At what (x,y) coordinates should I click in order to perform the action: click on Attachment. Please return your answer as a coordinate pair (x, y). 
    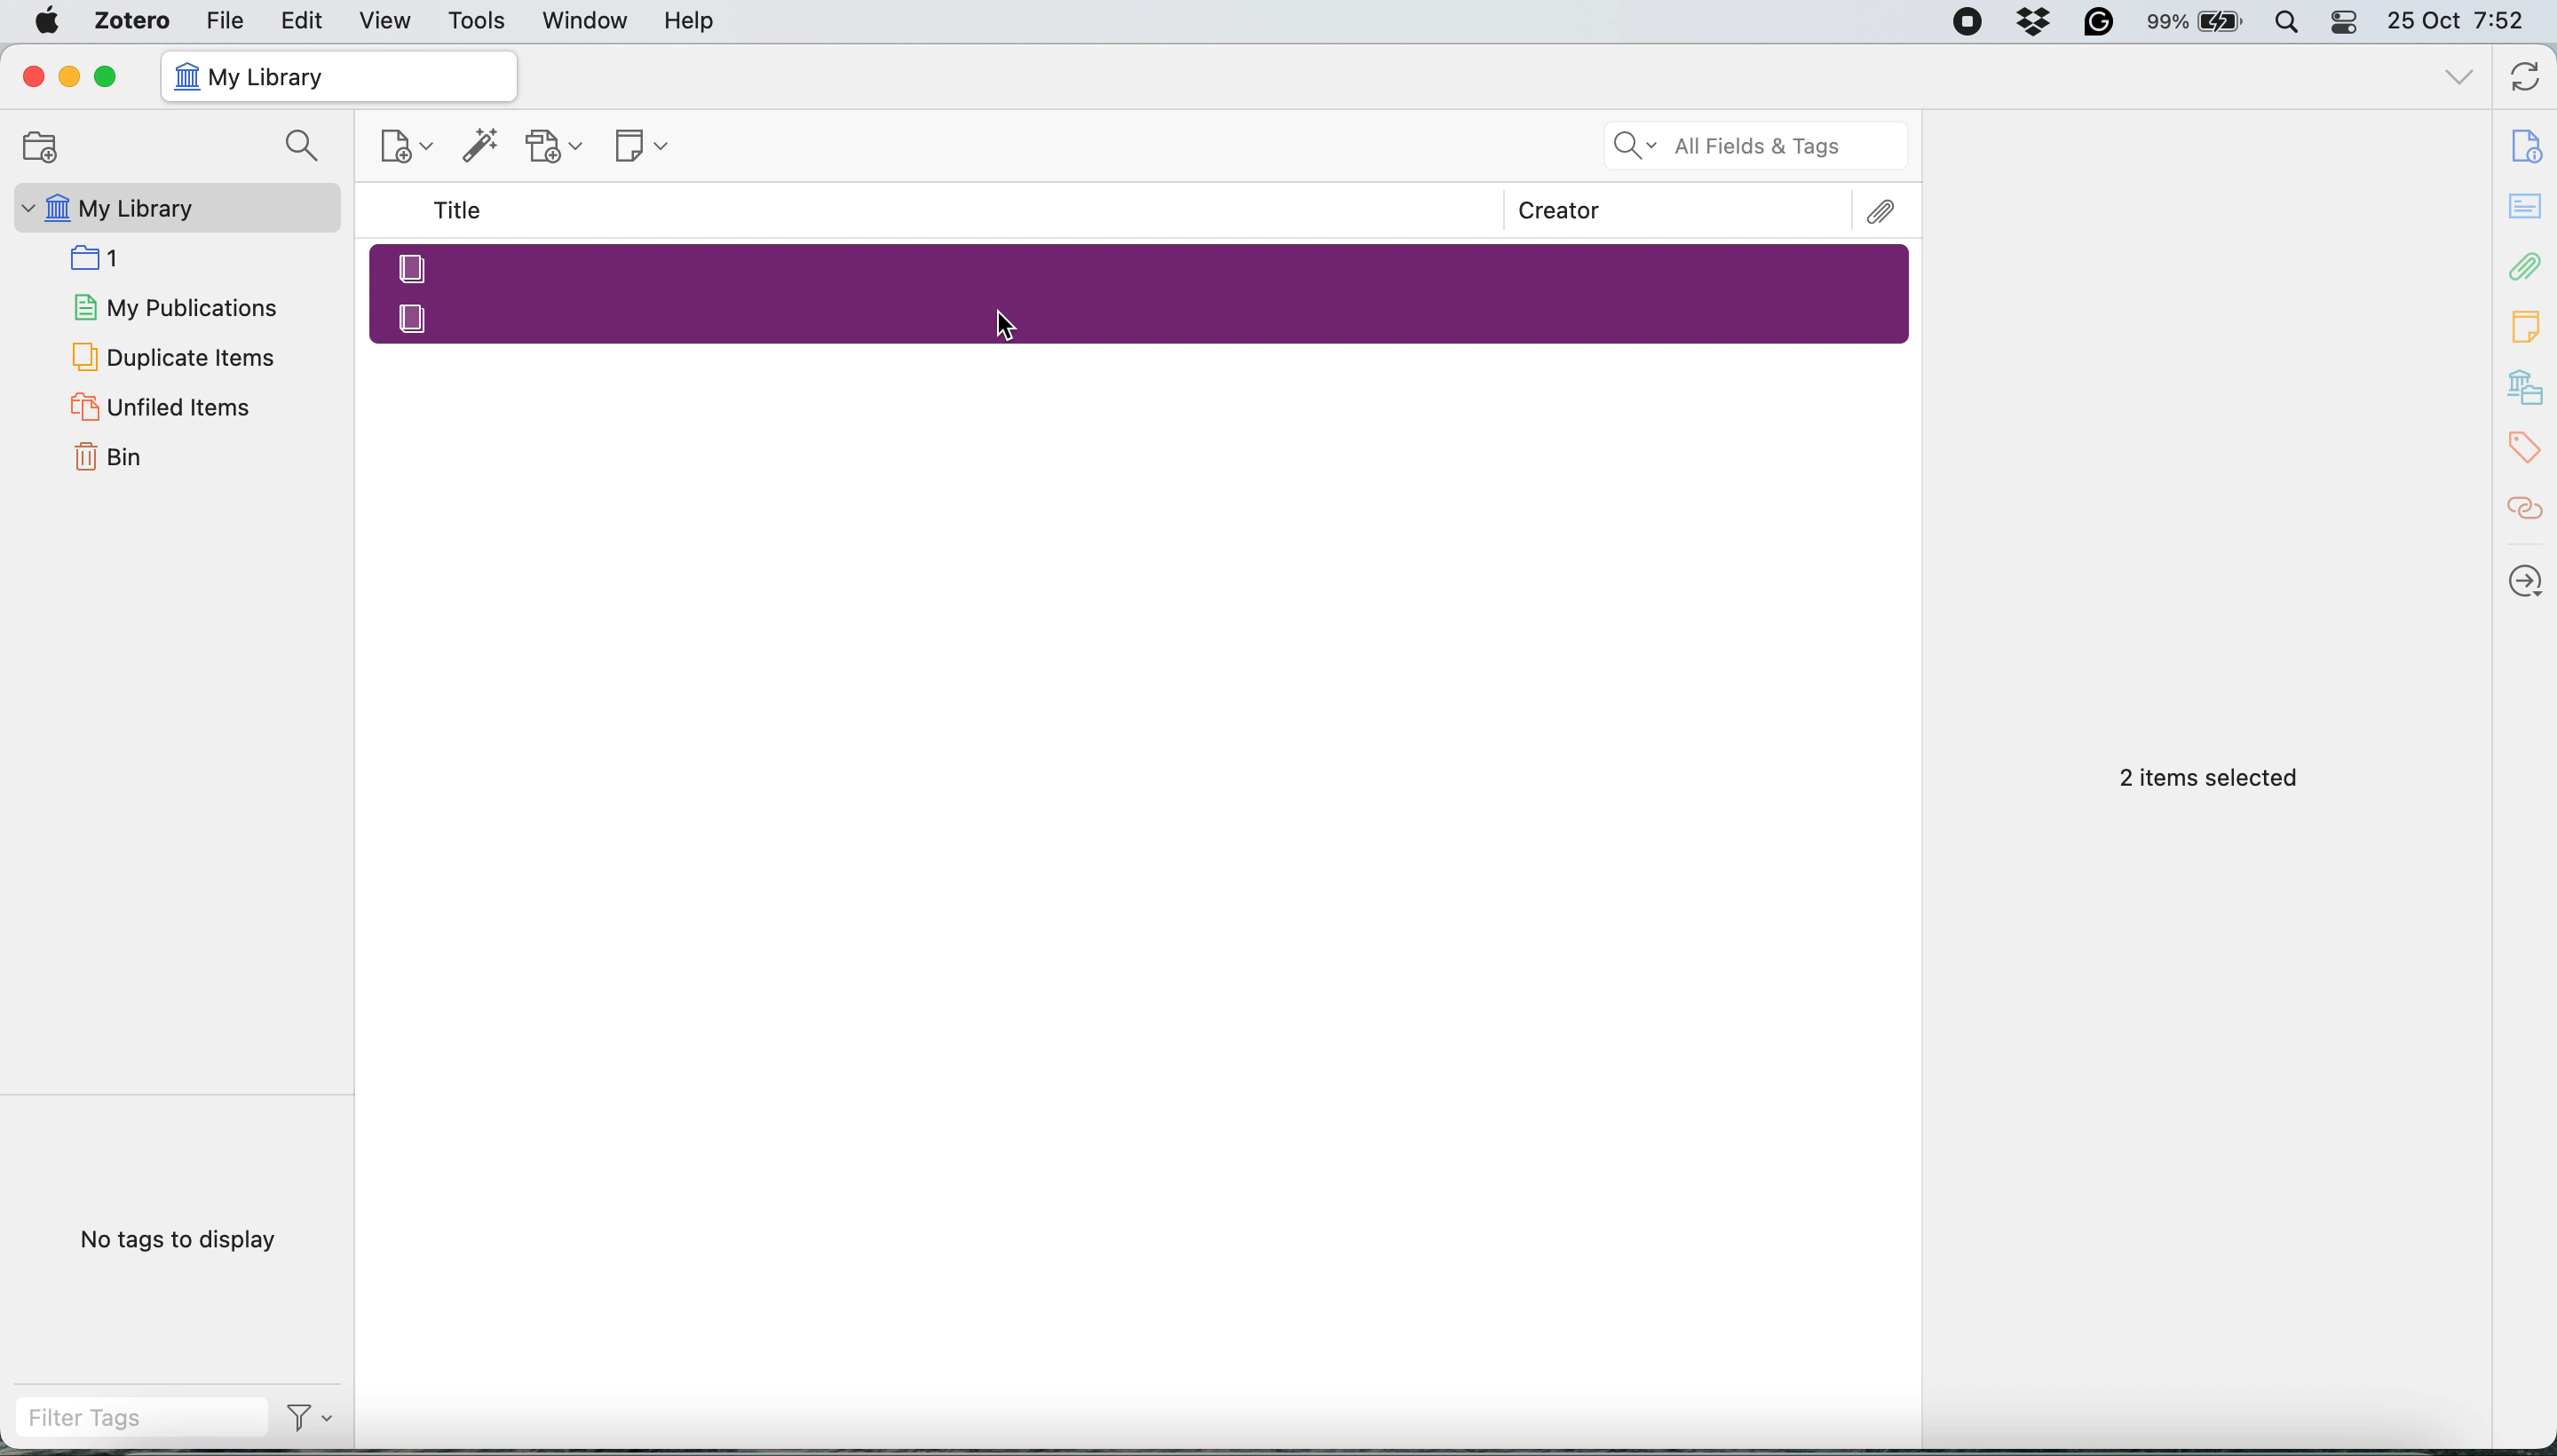
    Looking at the image, I should click on (2527, 265).